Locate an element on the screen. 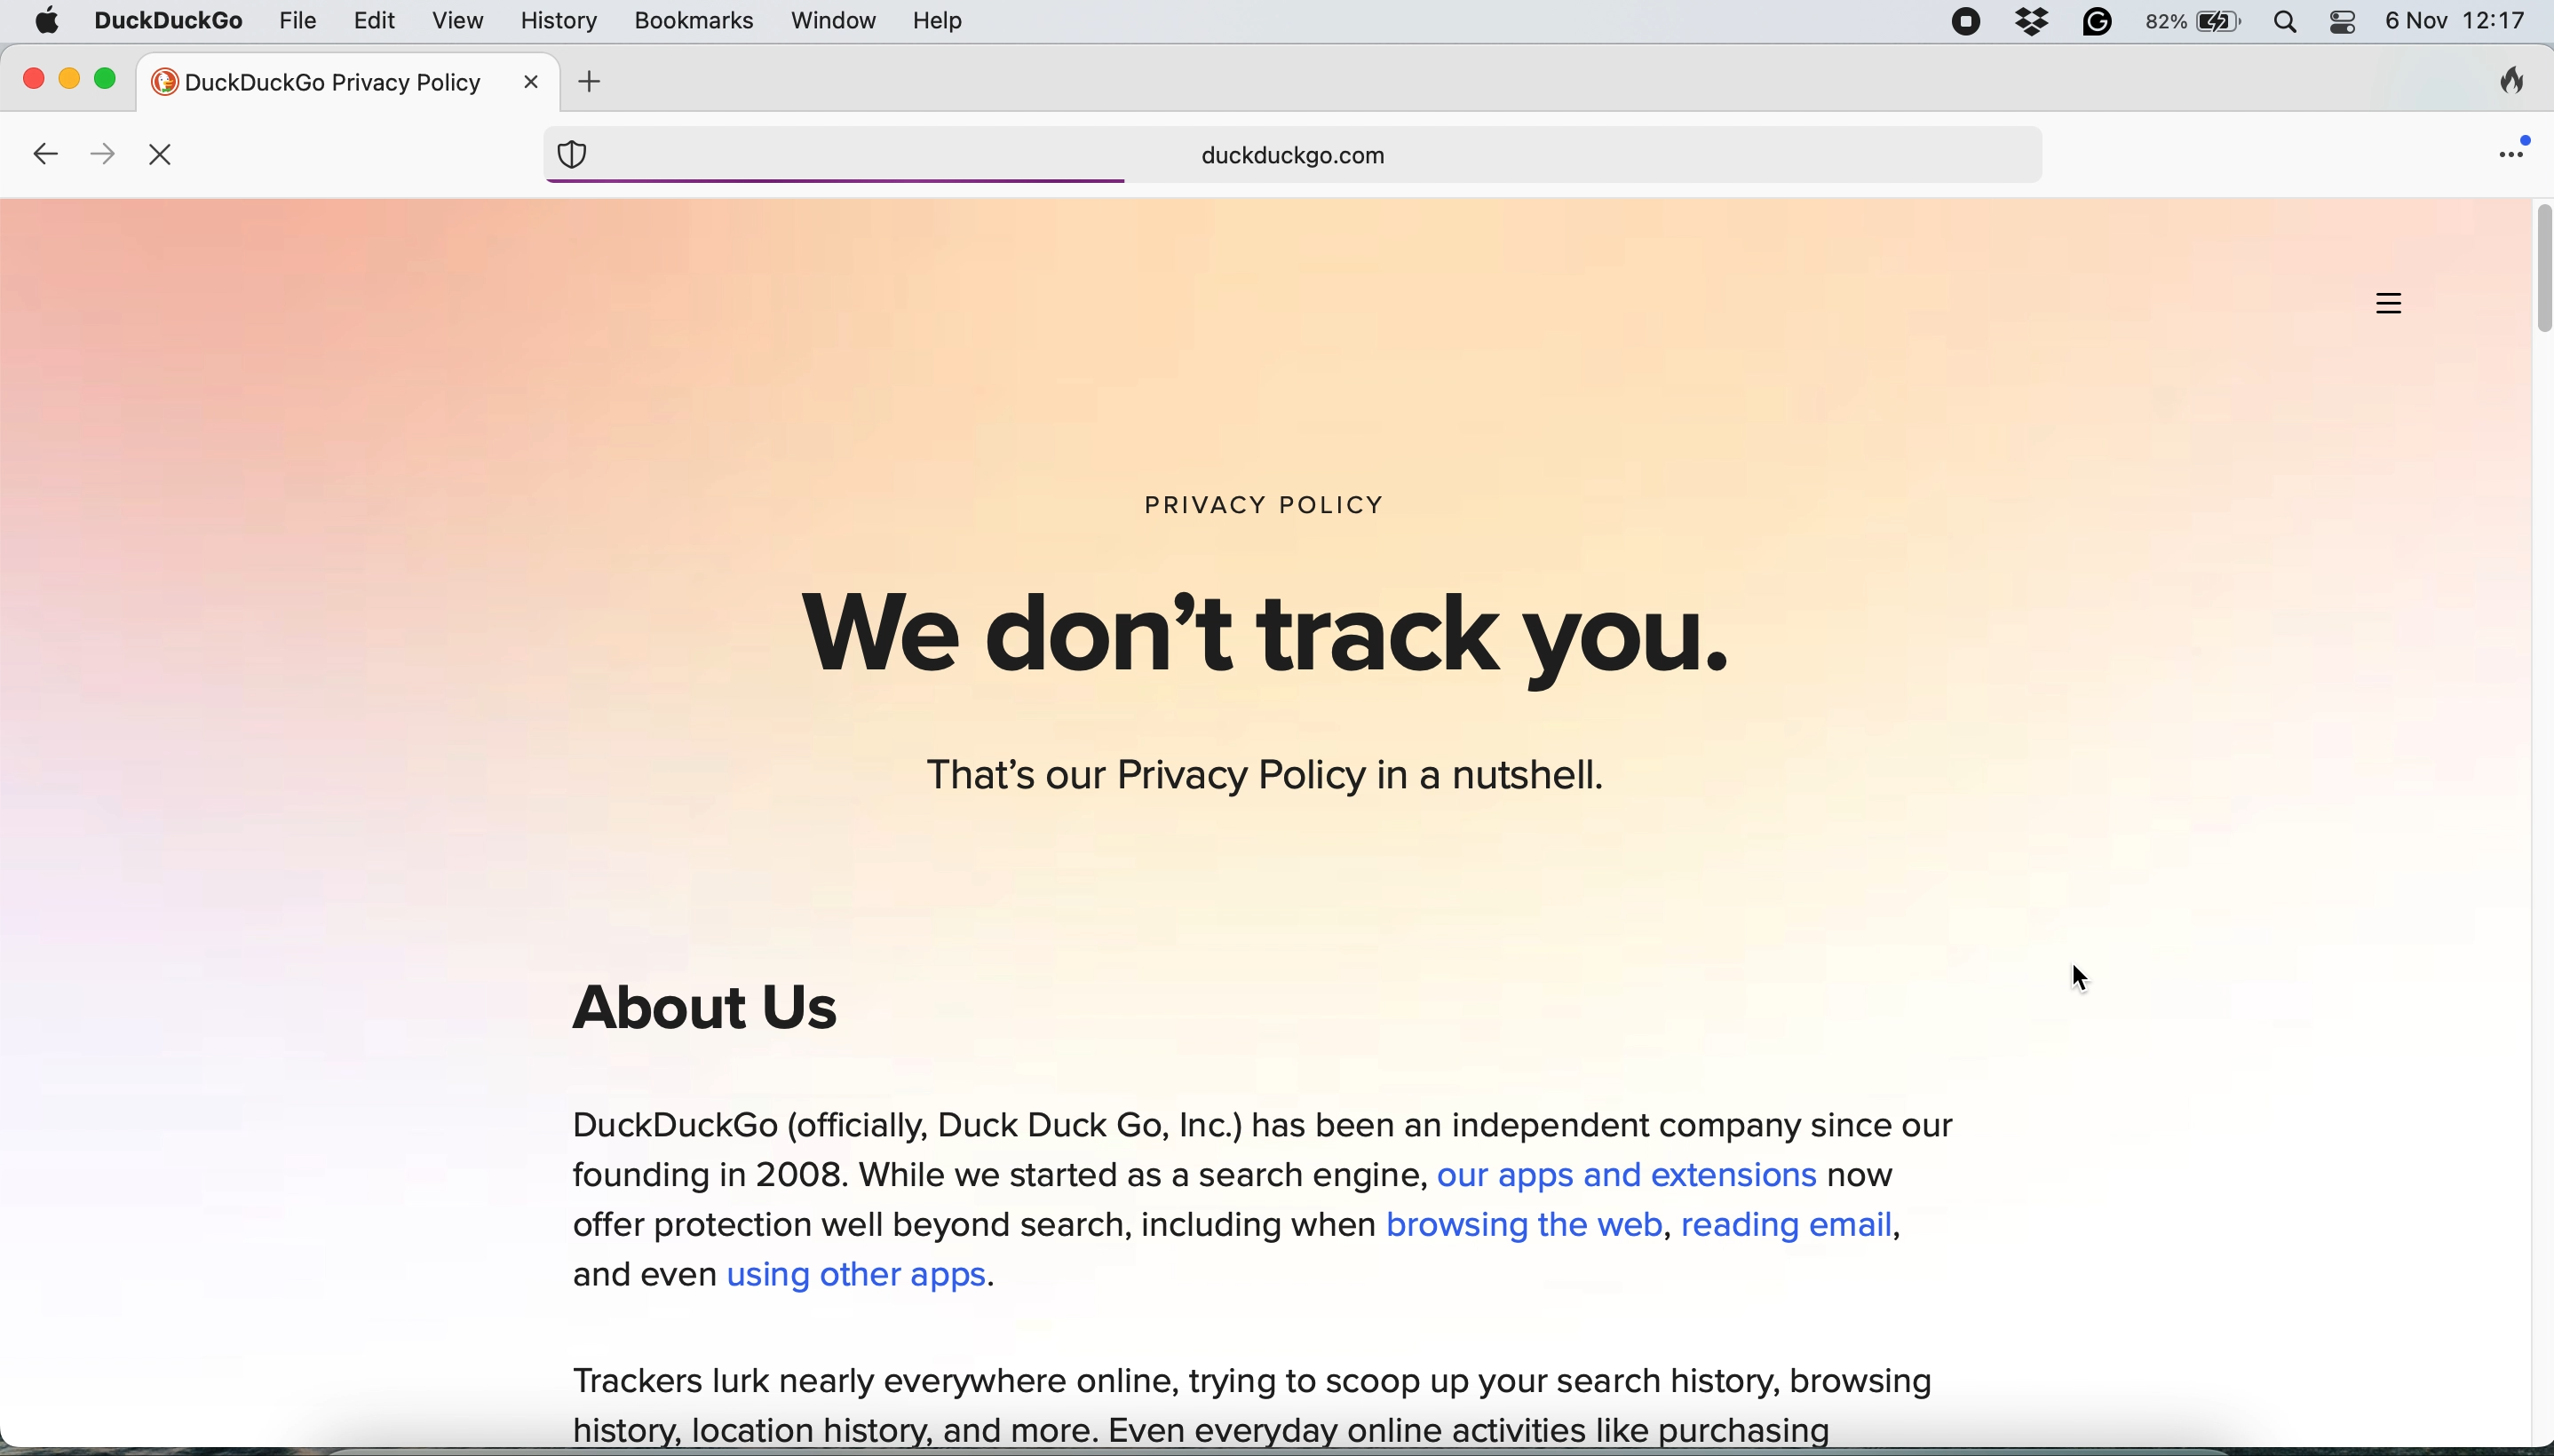 Image resolution: width=2554 pixels, height=1456 pixels. file is located at coordinates (301, 20).